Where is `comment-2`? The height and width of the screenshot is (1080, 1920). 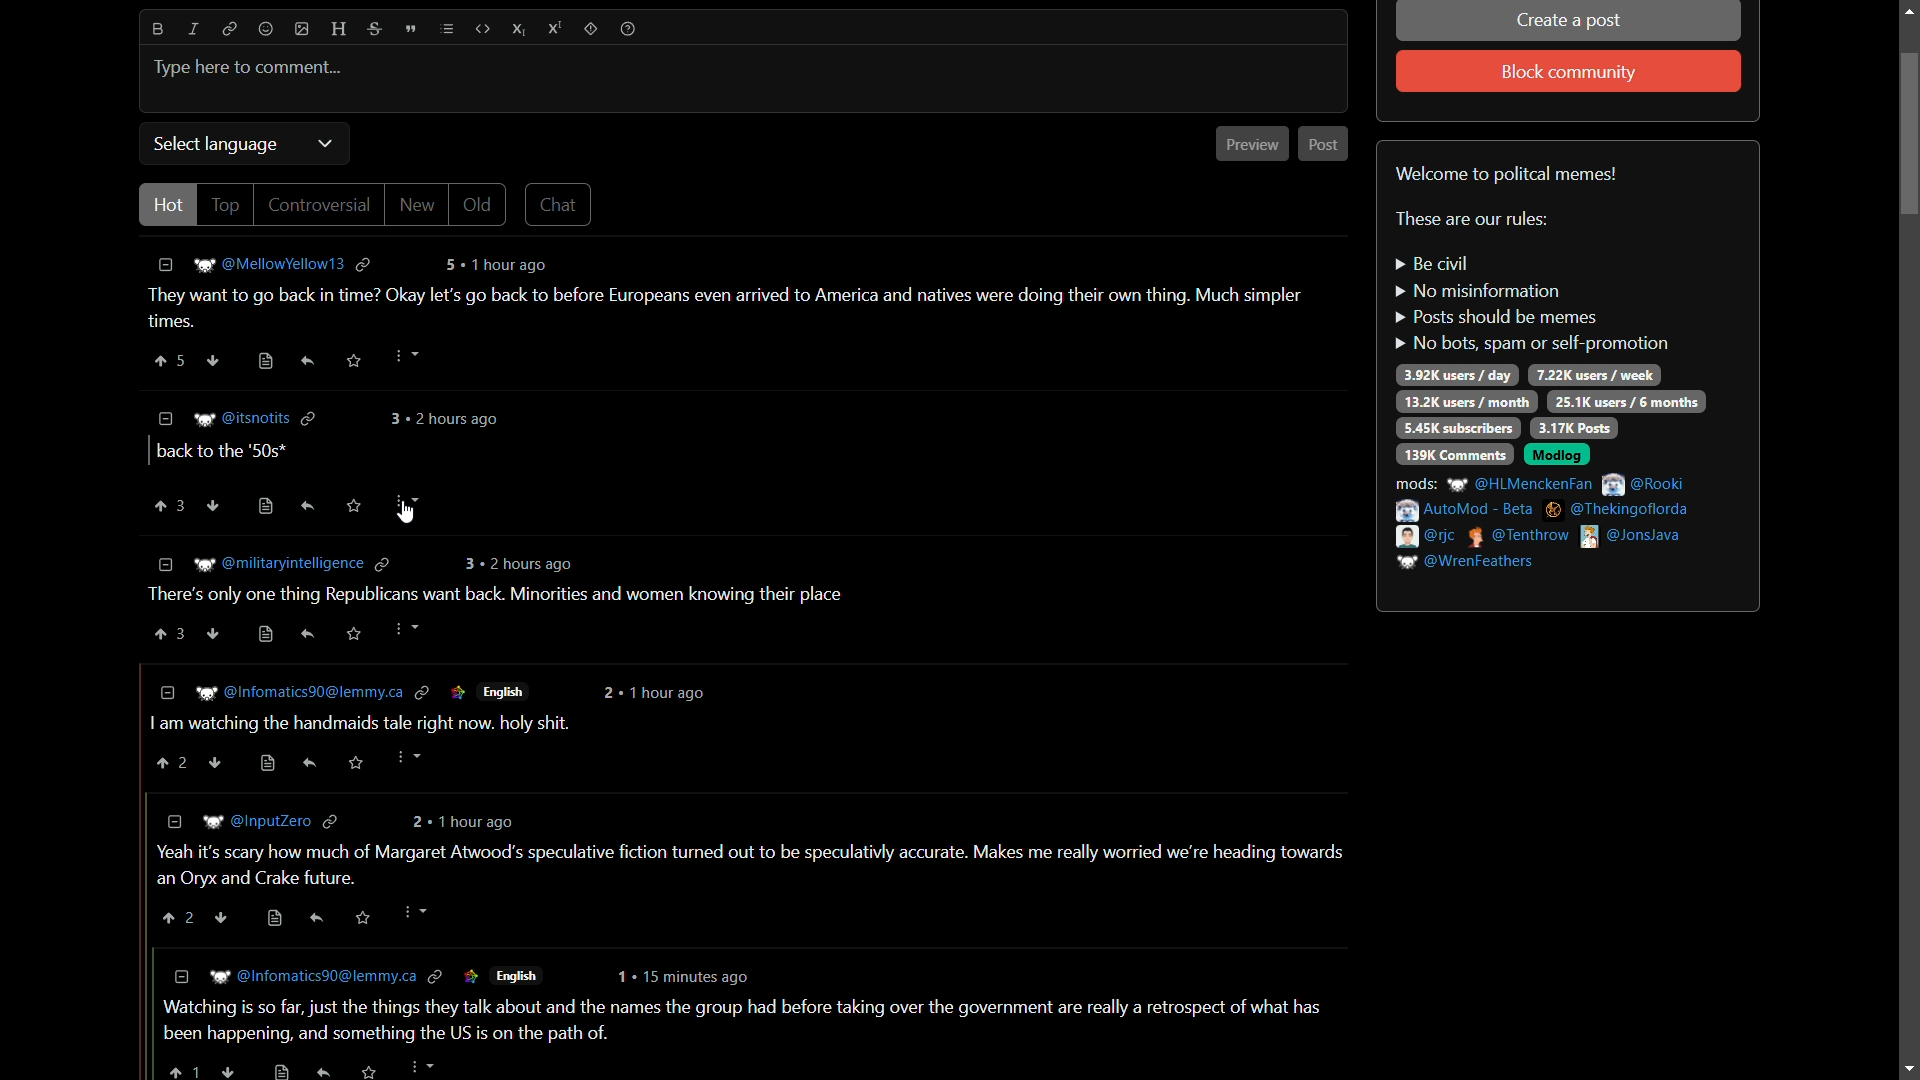 comment-2 is located at coordinates (220, 453).